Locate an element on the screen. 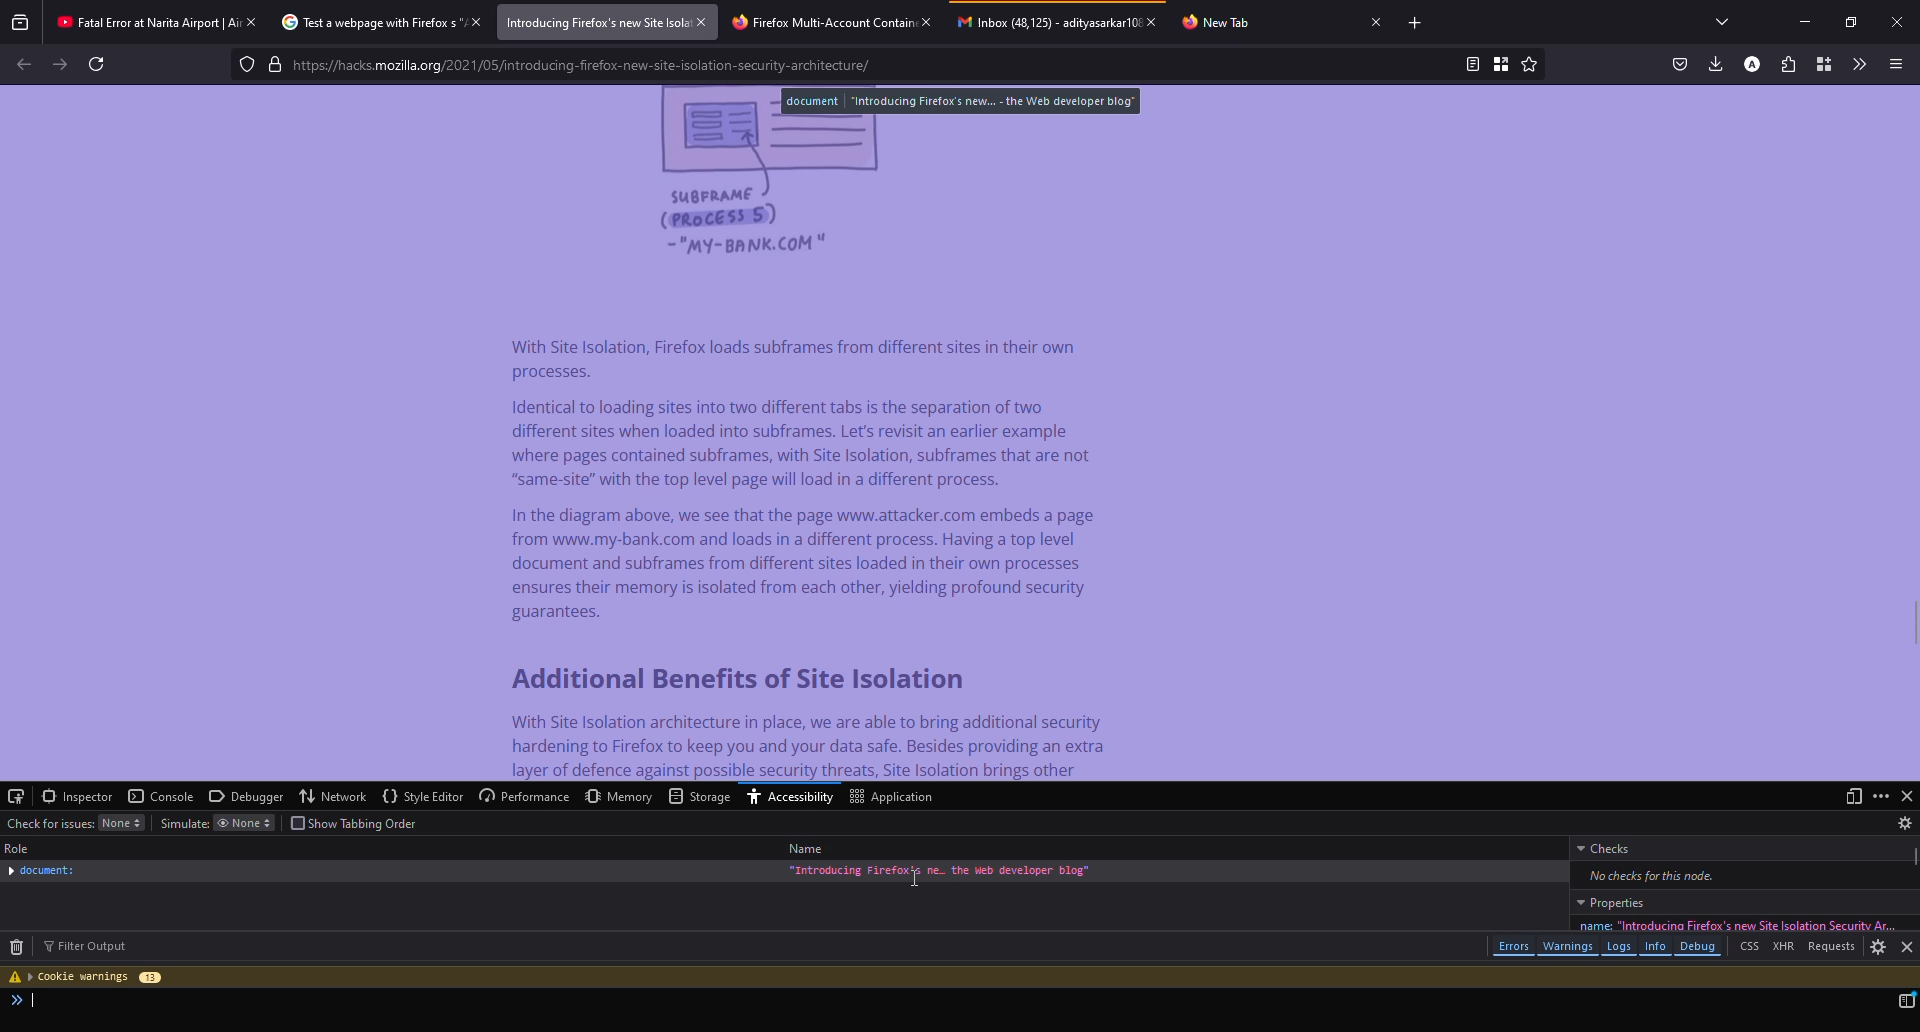 The width and height of the screenshot is (1920, 1032). simulate is located at coordinates (182, 823).